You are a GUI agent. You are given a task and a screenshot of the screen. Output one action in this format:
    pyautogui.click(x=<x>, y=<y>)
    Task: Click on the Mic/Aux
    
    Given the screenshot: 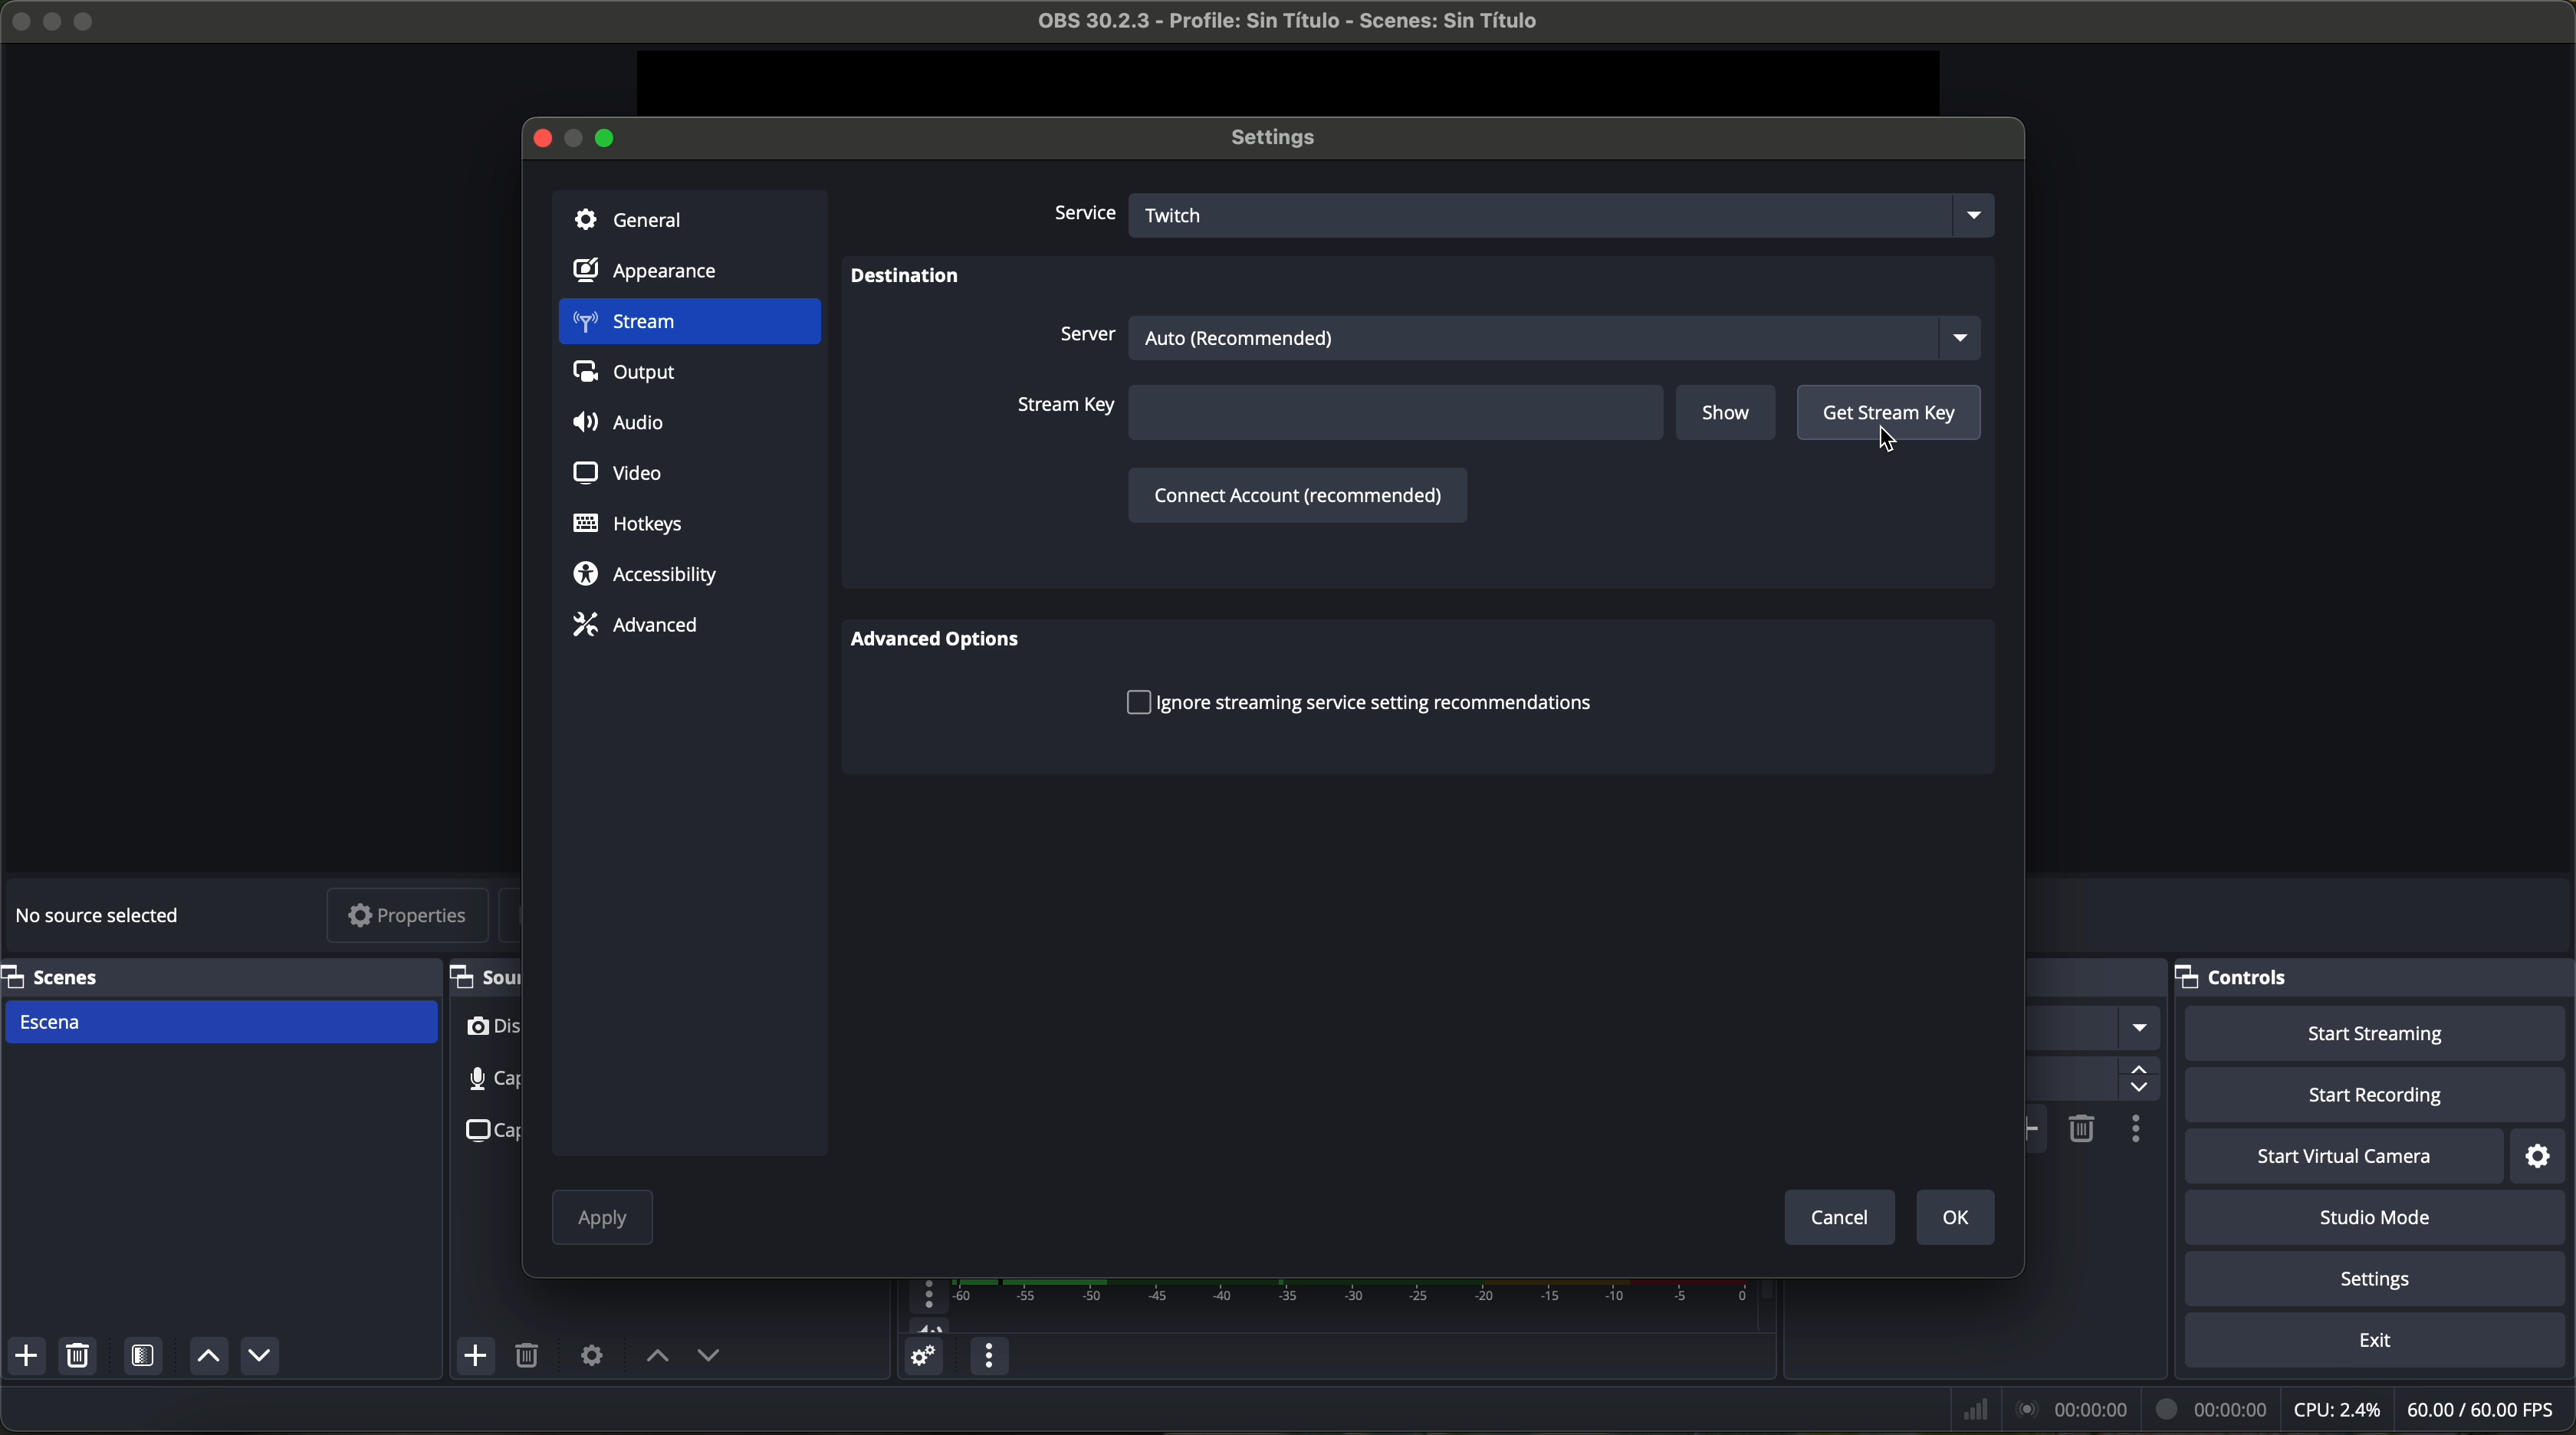 What is the action you would take?
    pyautogui.click(x=1321, y=1306)
    